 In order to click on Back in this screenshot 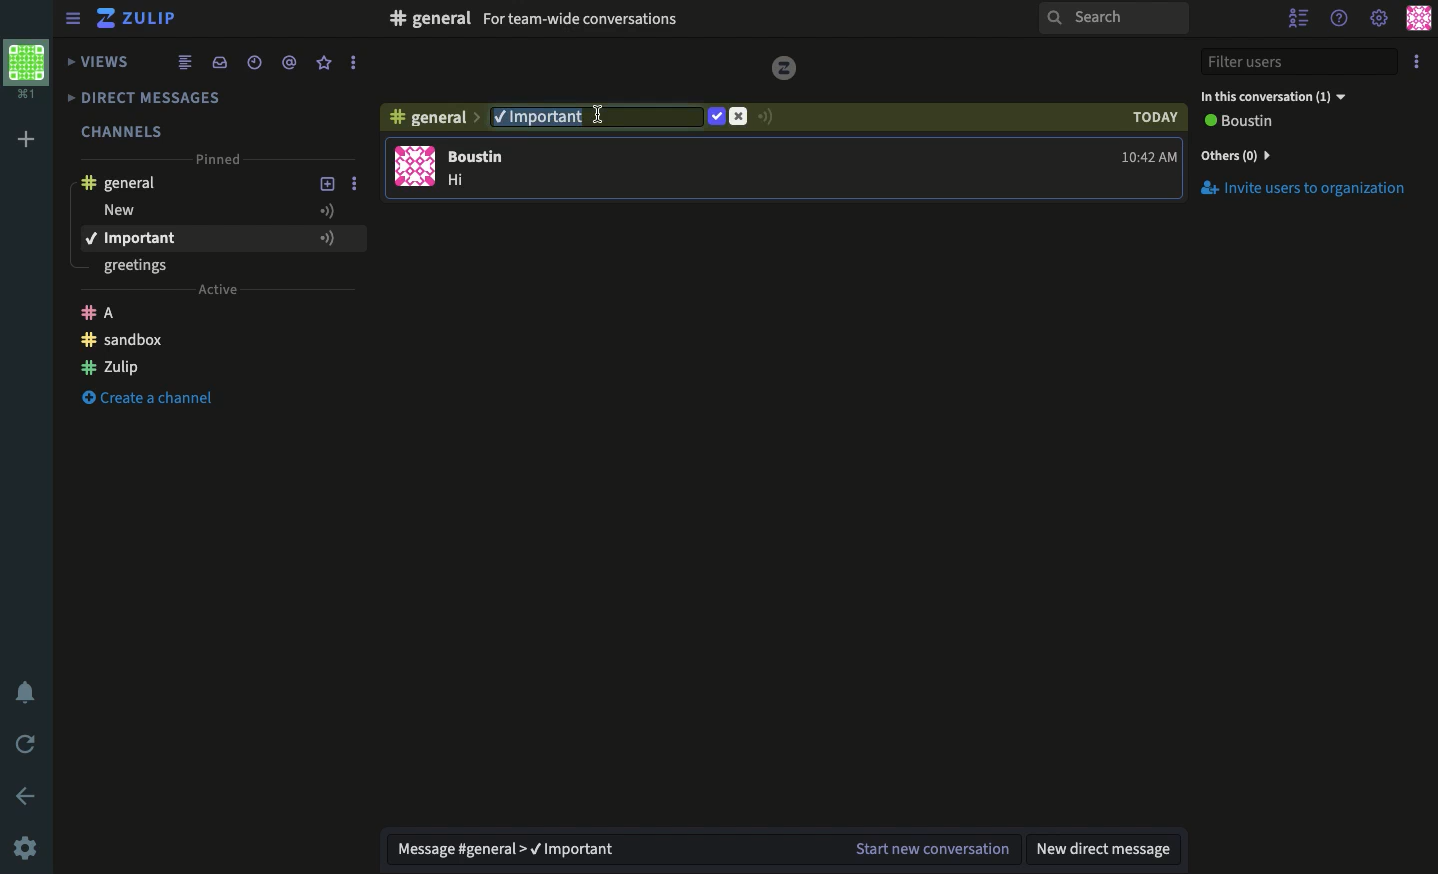, I will do `click(25, 794)`.